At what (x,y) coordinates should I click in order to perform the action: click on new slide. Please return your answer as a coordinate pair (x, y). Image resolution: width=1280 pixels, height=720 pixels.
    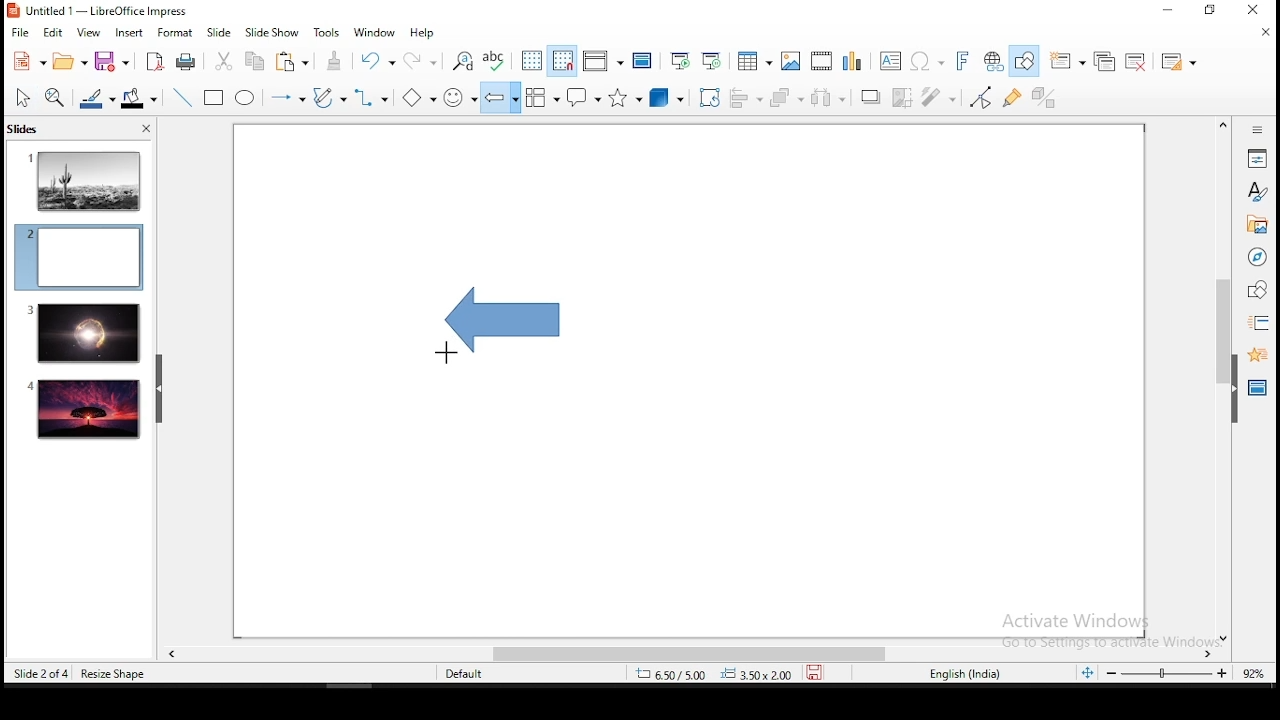
    Looking at the image, I should click on (1069, 60).